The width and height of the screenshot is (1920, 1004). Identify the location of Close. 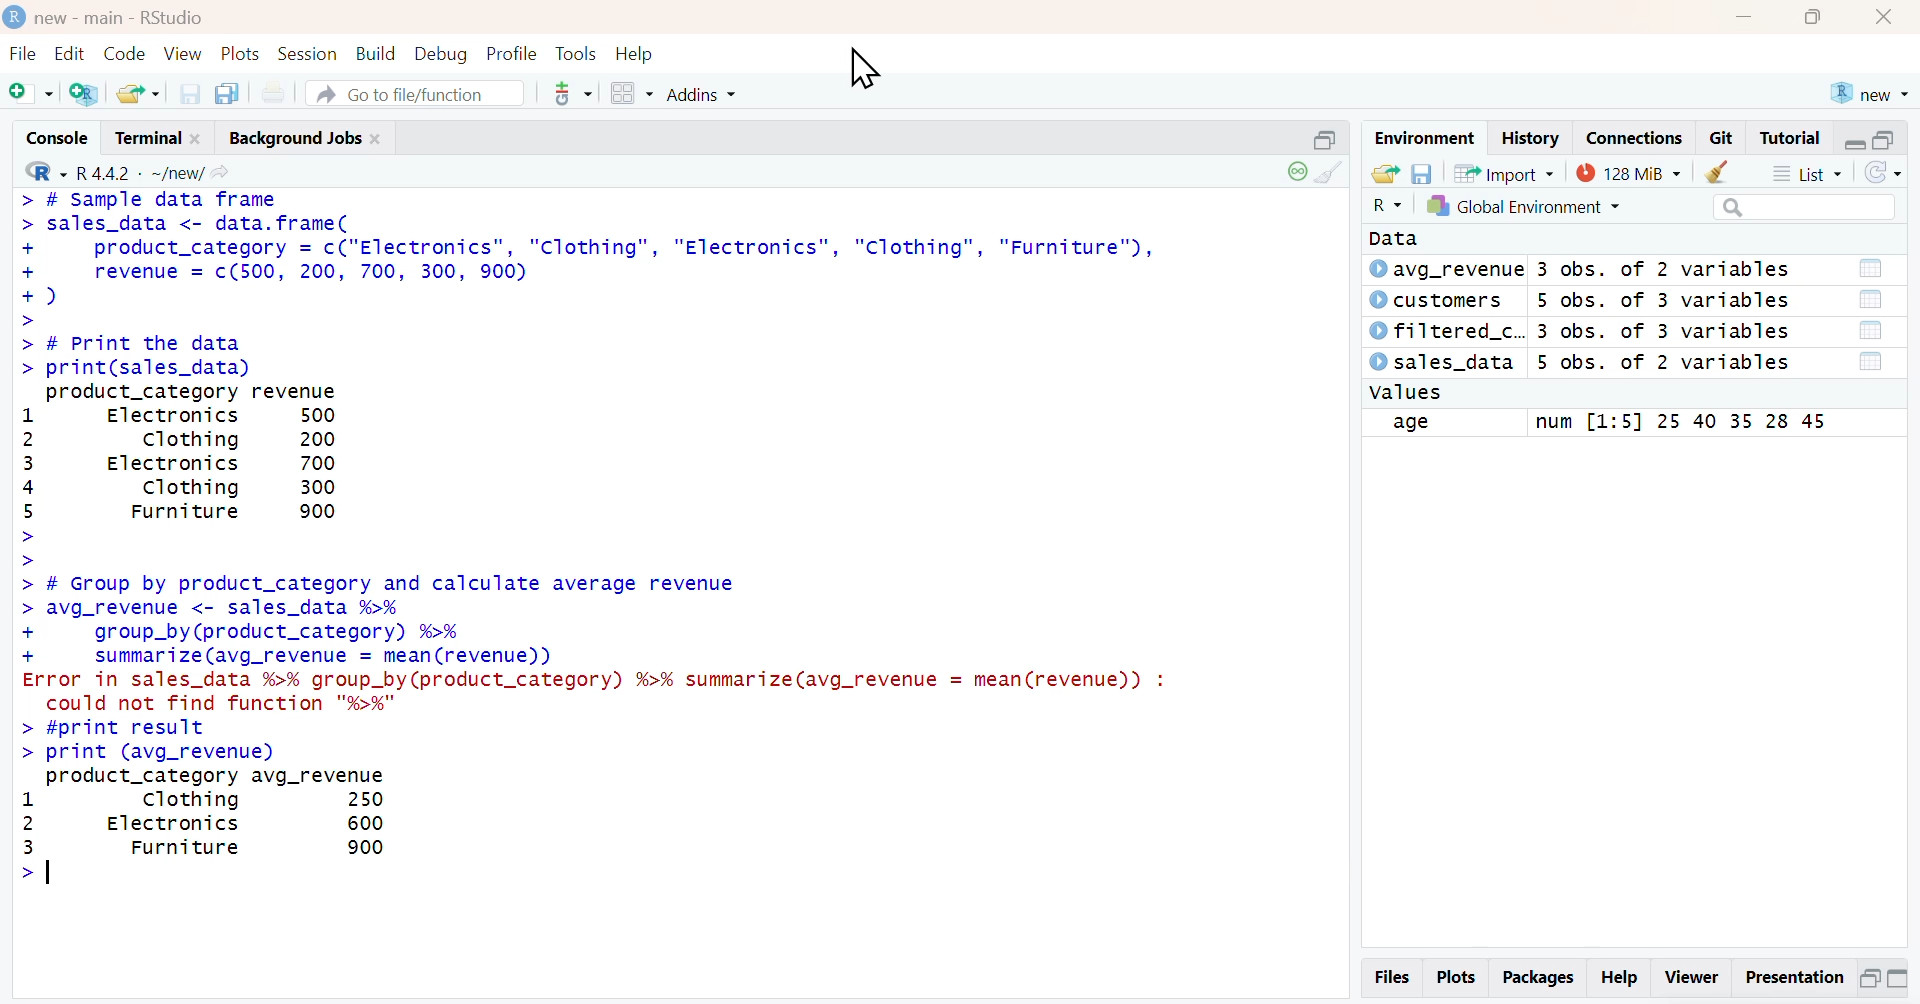
(1883, 18).